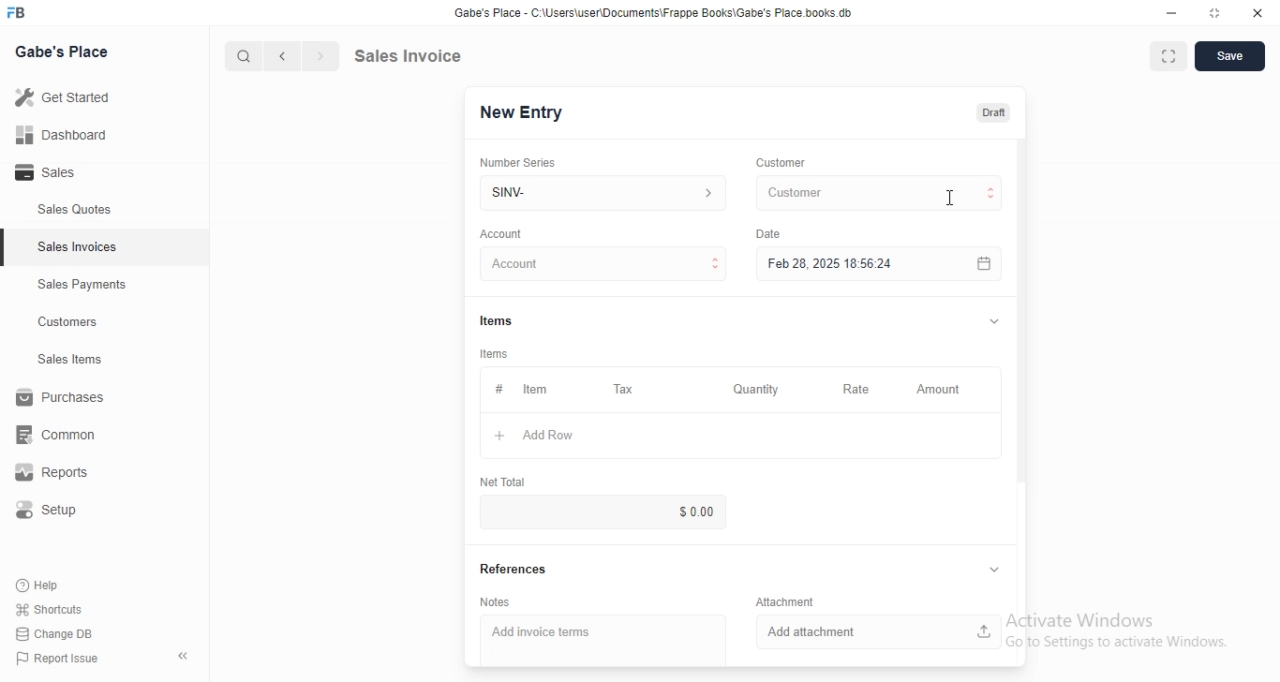 This screenshot has height=682, width=1280. Describe the element at coordinates (603, 633) in the screenshot. I see `Add invoice terms` at that location.